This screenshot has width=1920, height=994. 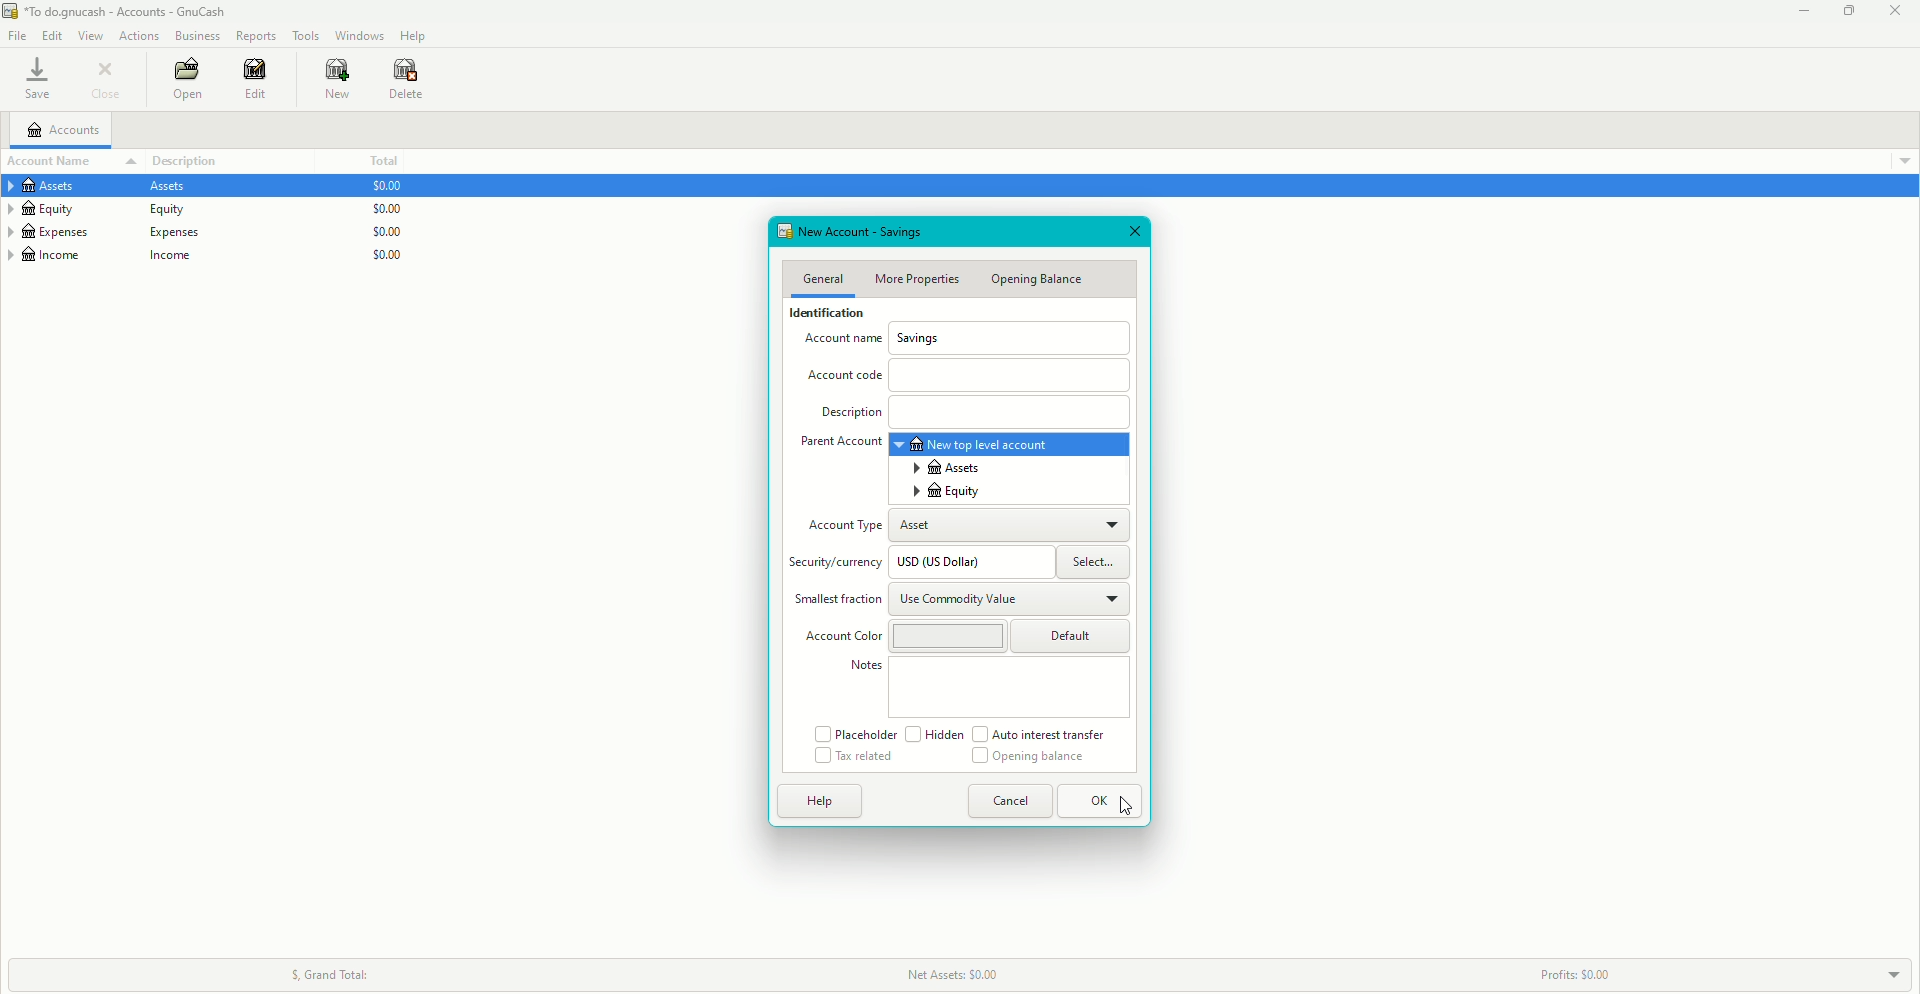 I want to click on New, so click(x=327, y=79).